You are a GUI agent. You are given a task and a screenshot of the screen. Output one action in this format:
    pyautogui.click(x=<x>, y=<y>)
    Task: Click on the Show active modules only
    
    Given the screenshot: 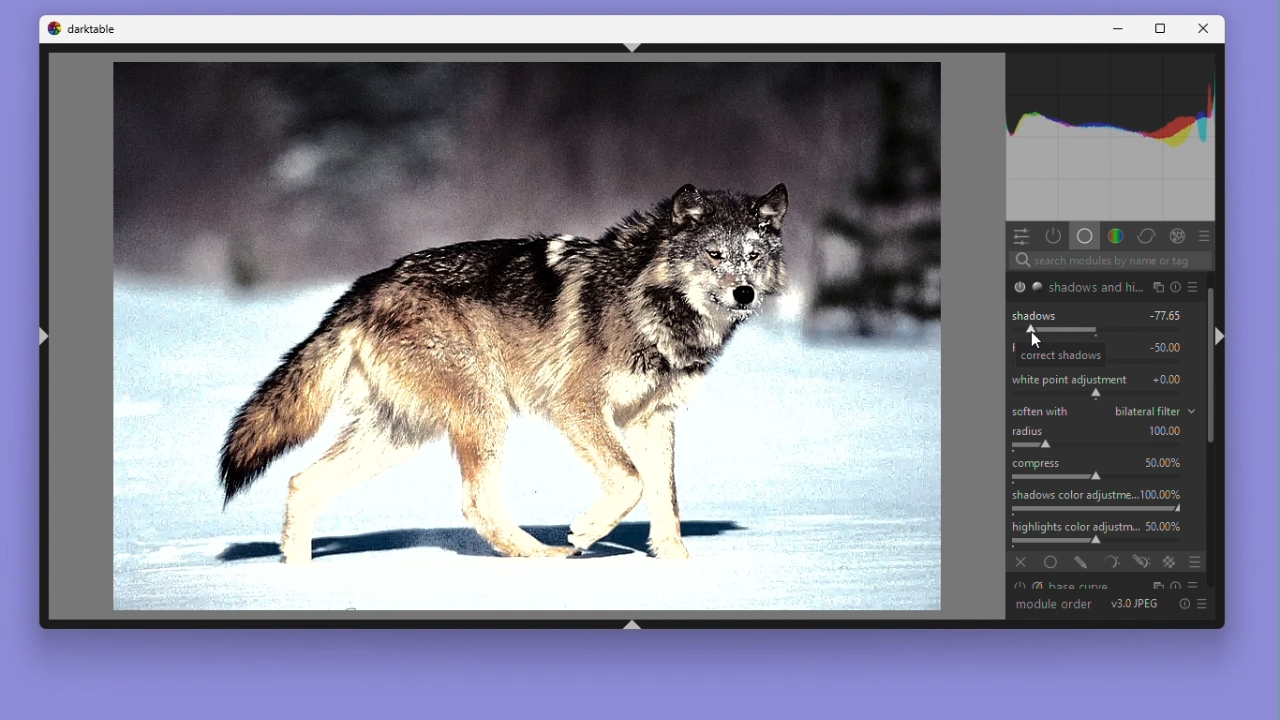 What is the action you would take?
    pyautogui.click(x=1053, y=235)
    